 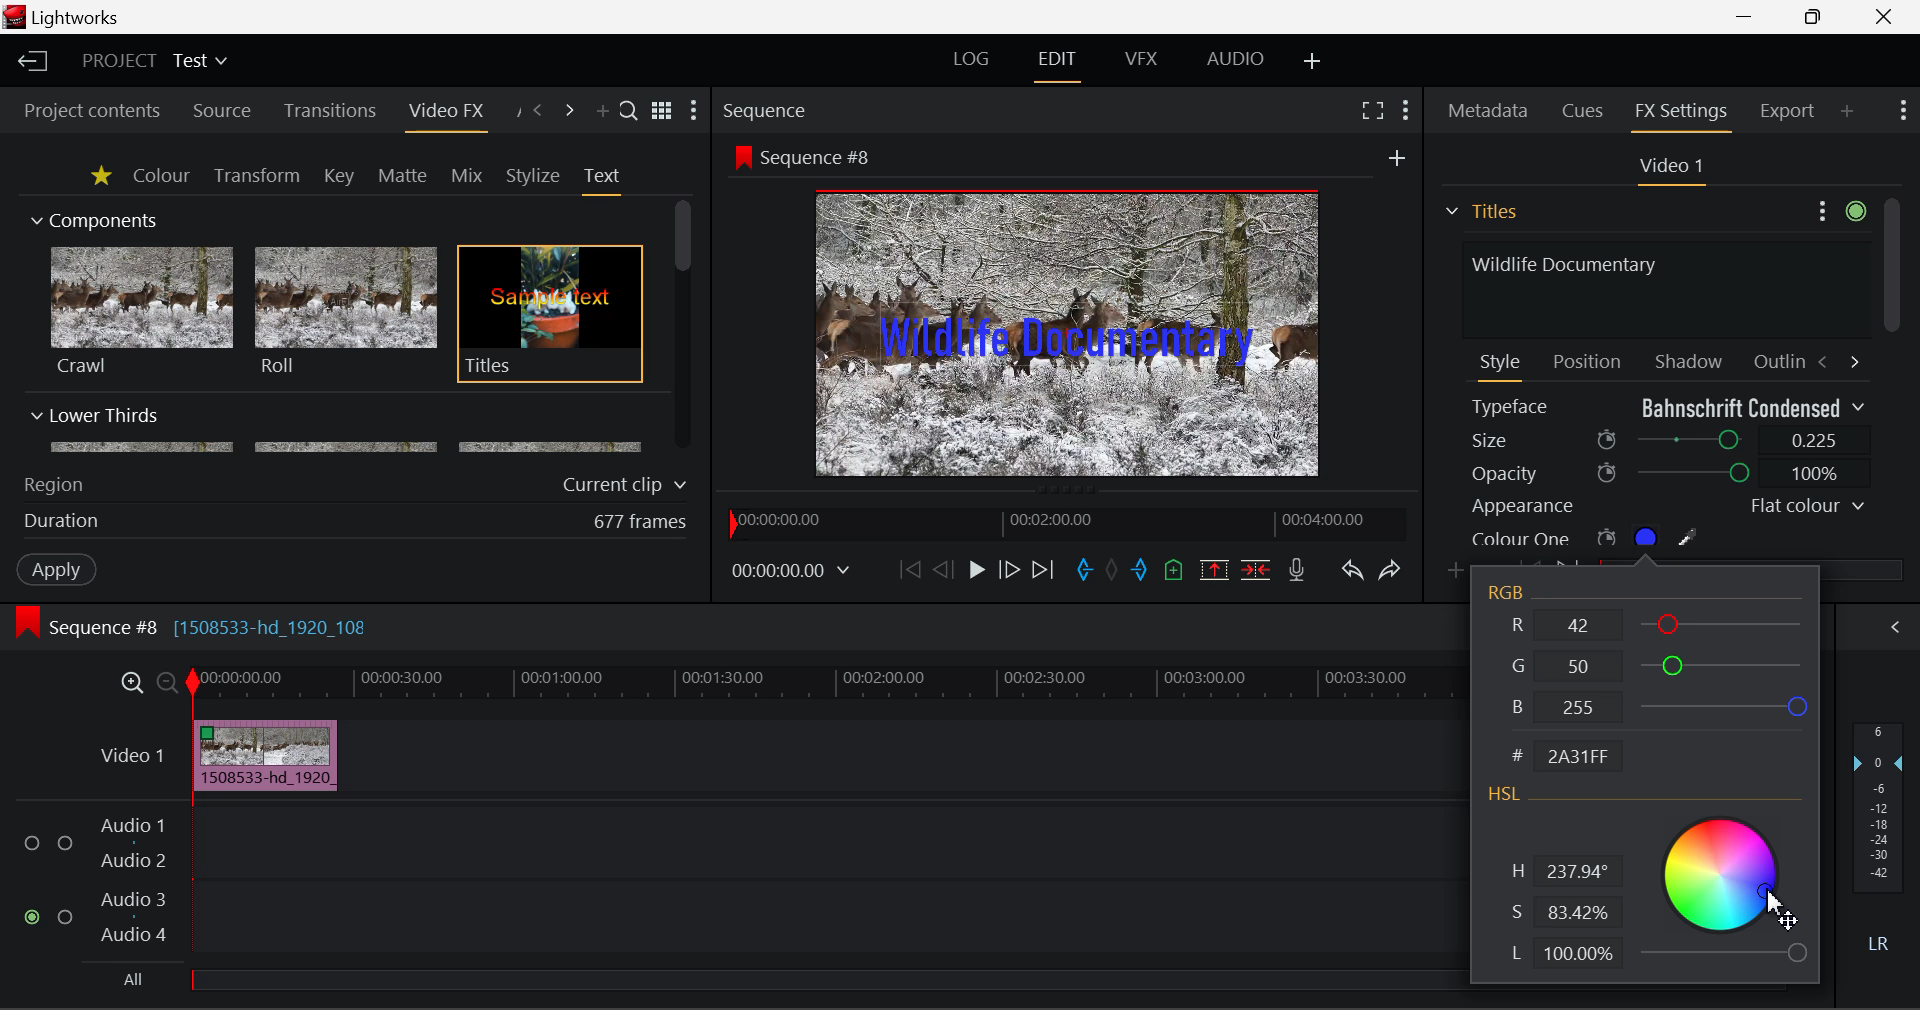 What do you see at coordinates (466, 177) in the screenshot?
I see `Mix` at bounding box center [466, 177].